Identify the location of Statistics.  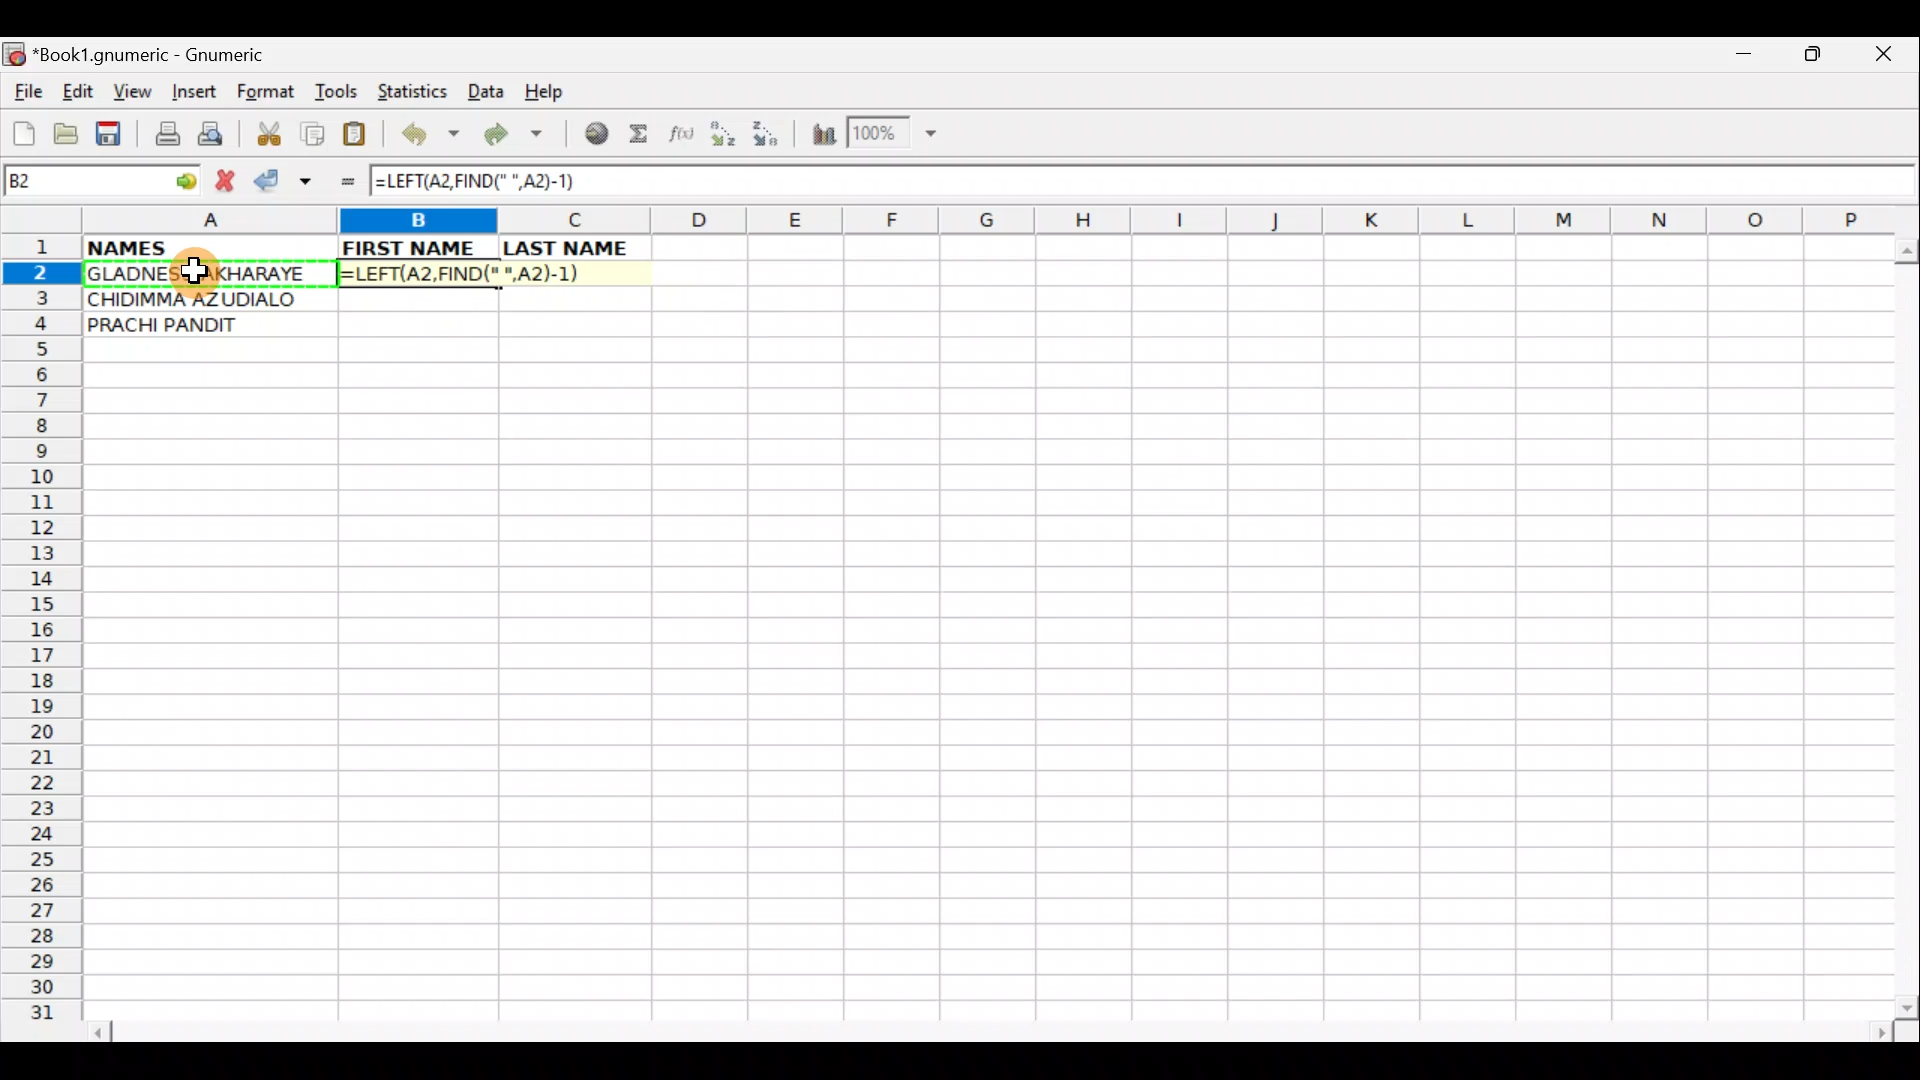
(418, 90).